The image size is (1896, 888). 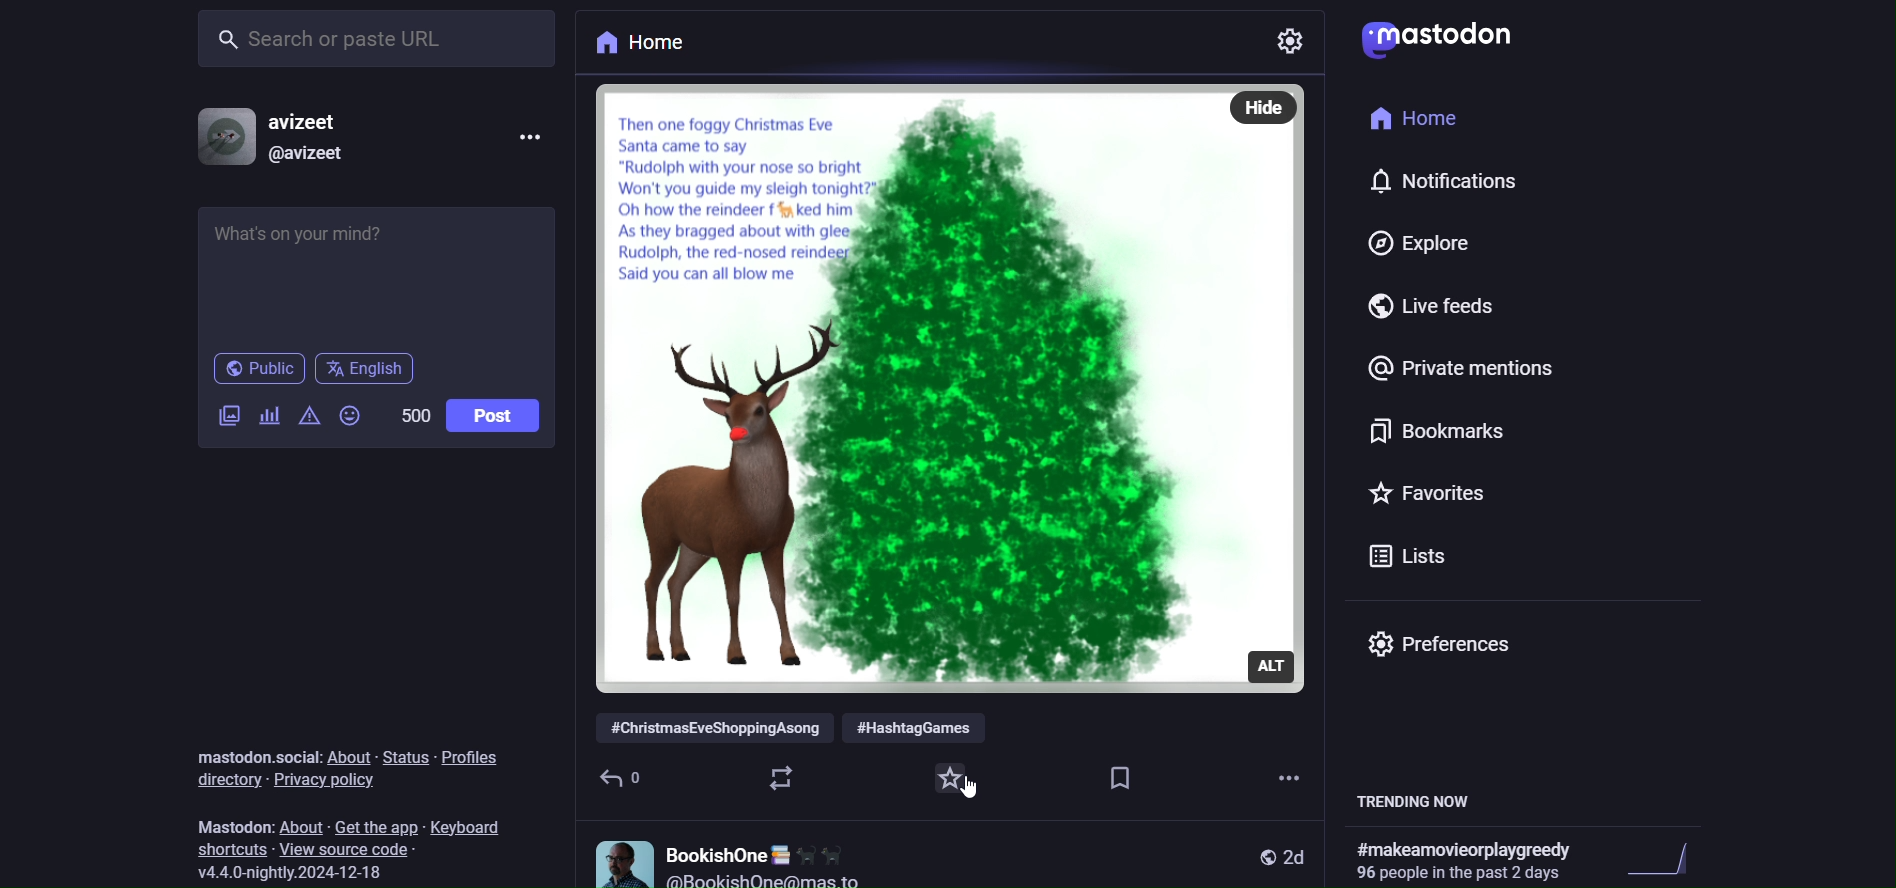 What do you see at coordinates (1420, 307) in the screenshot?
I see `live feed` at bounding box center [1420, 307].